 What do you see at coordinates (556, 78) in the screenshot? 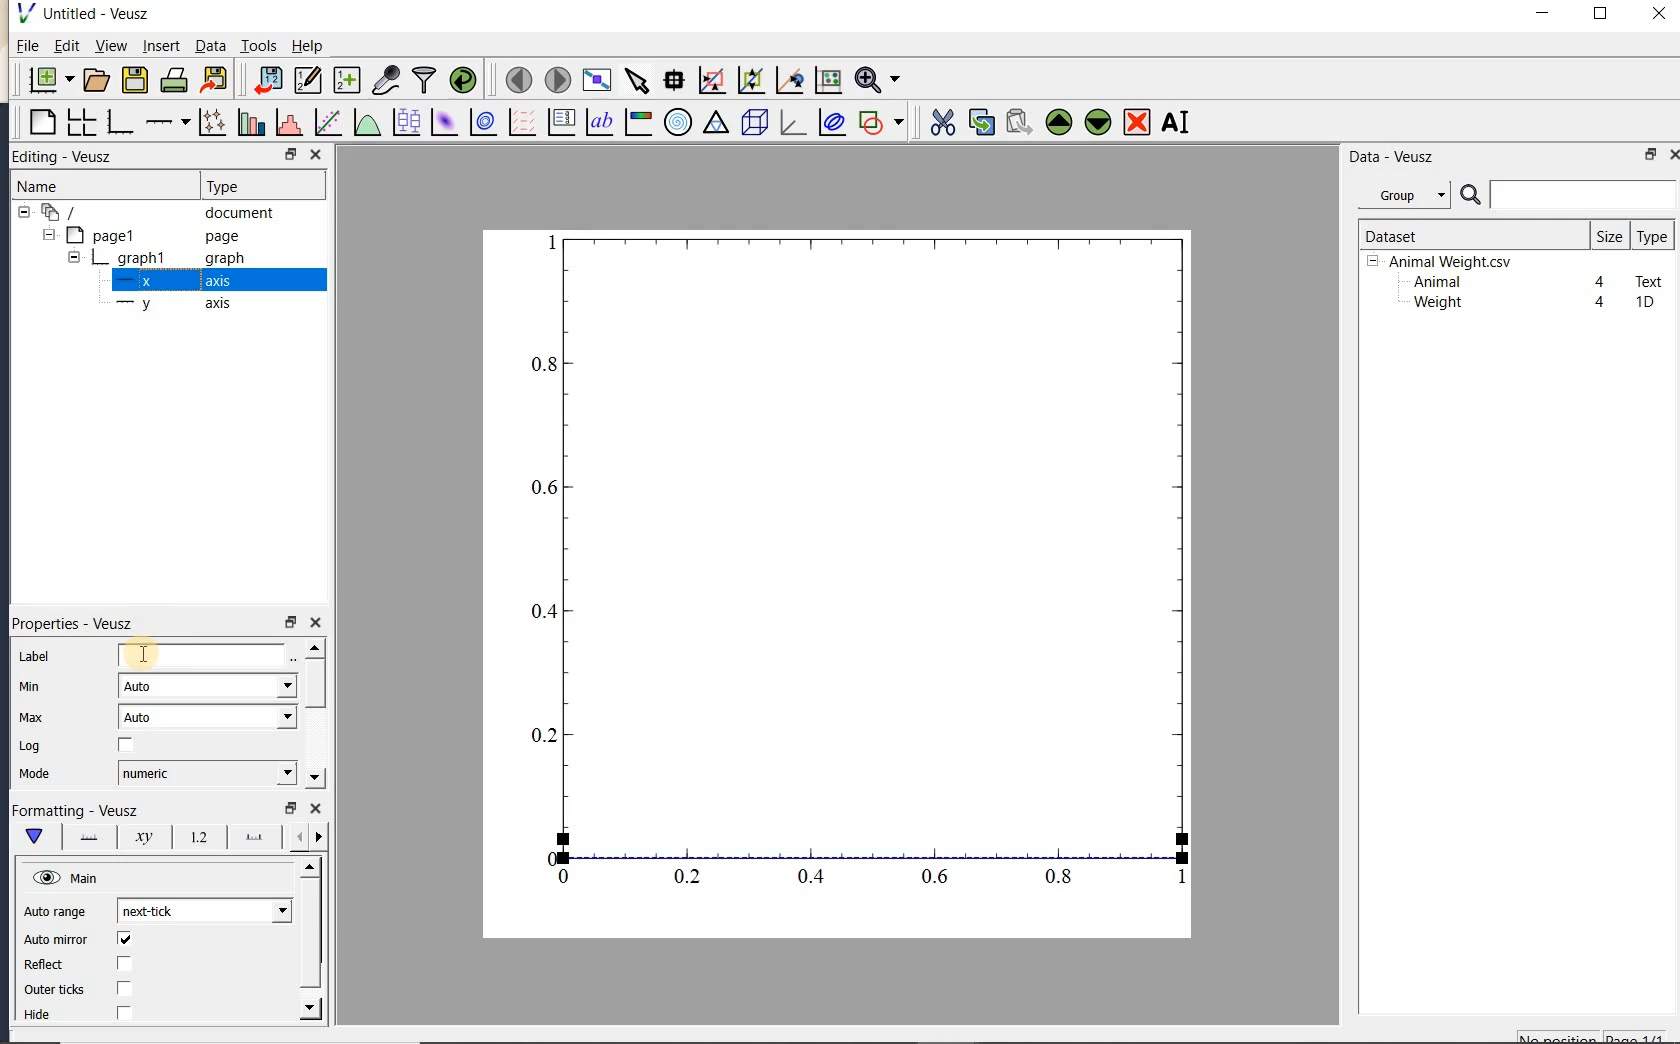
I see `move to the next page` at bounding box center [556, 78].